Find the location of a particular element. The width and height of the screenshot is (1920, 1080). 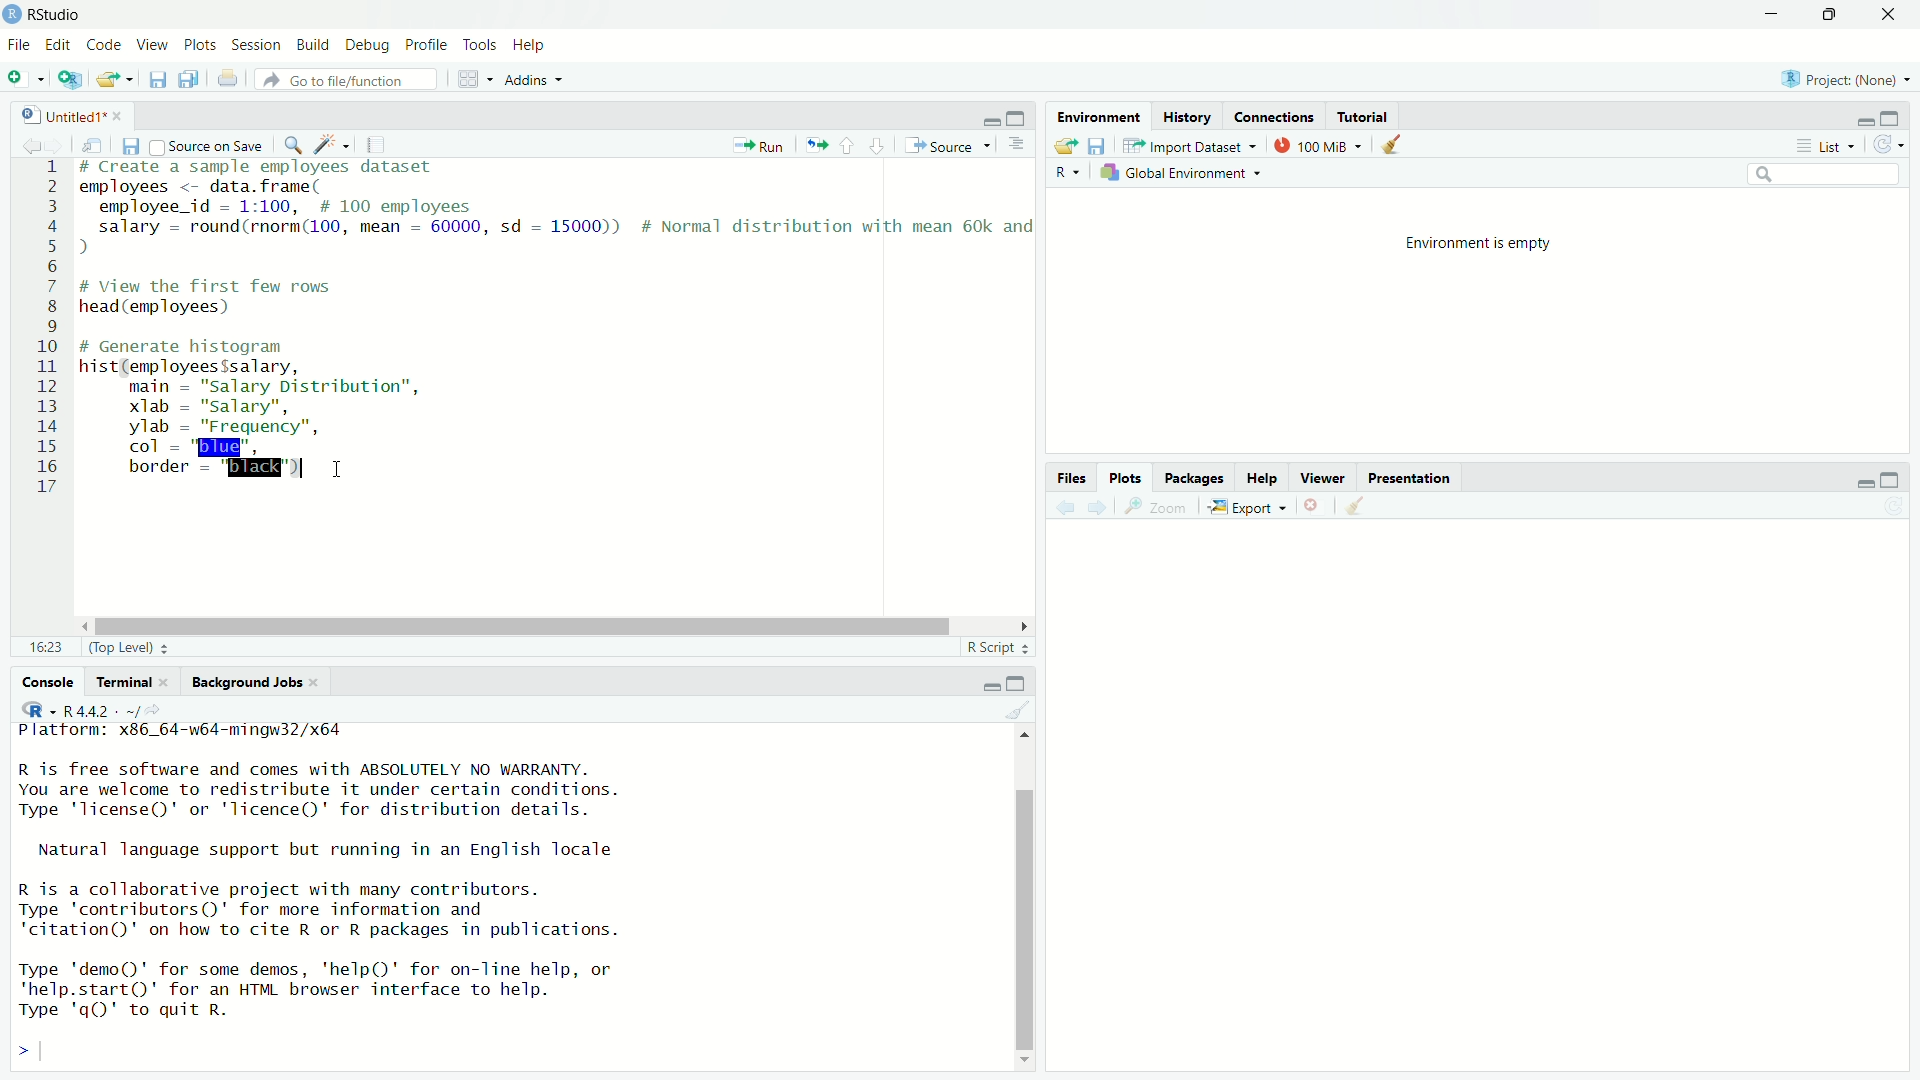

Untitled1* is located at coordinates (64, 116).